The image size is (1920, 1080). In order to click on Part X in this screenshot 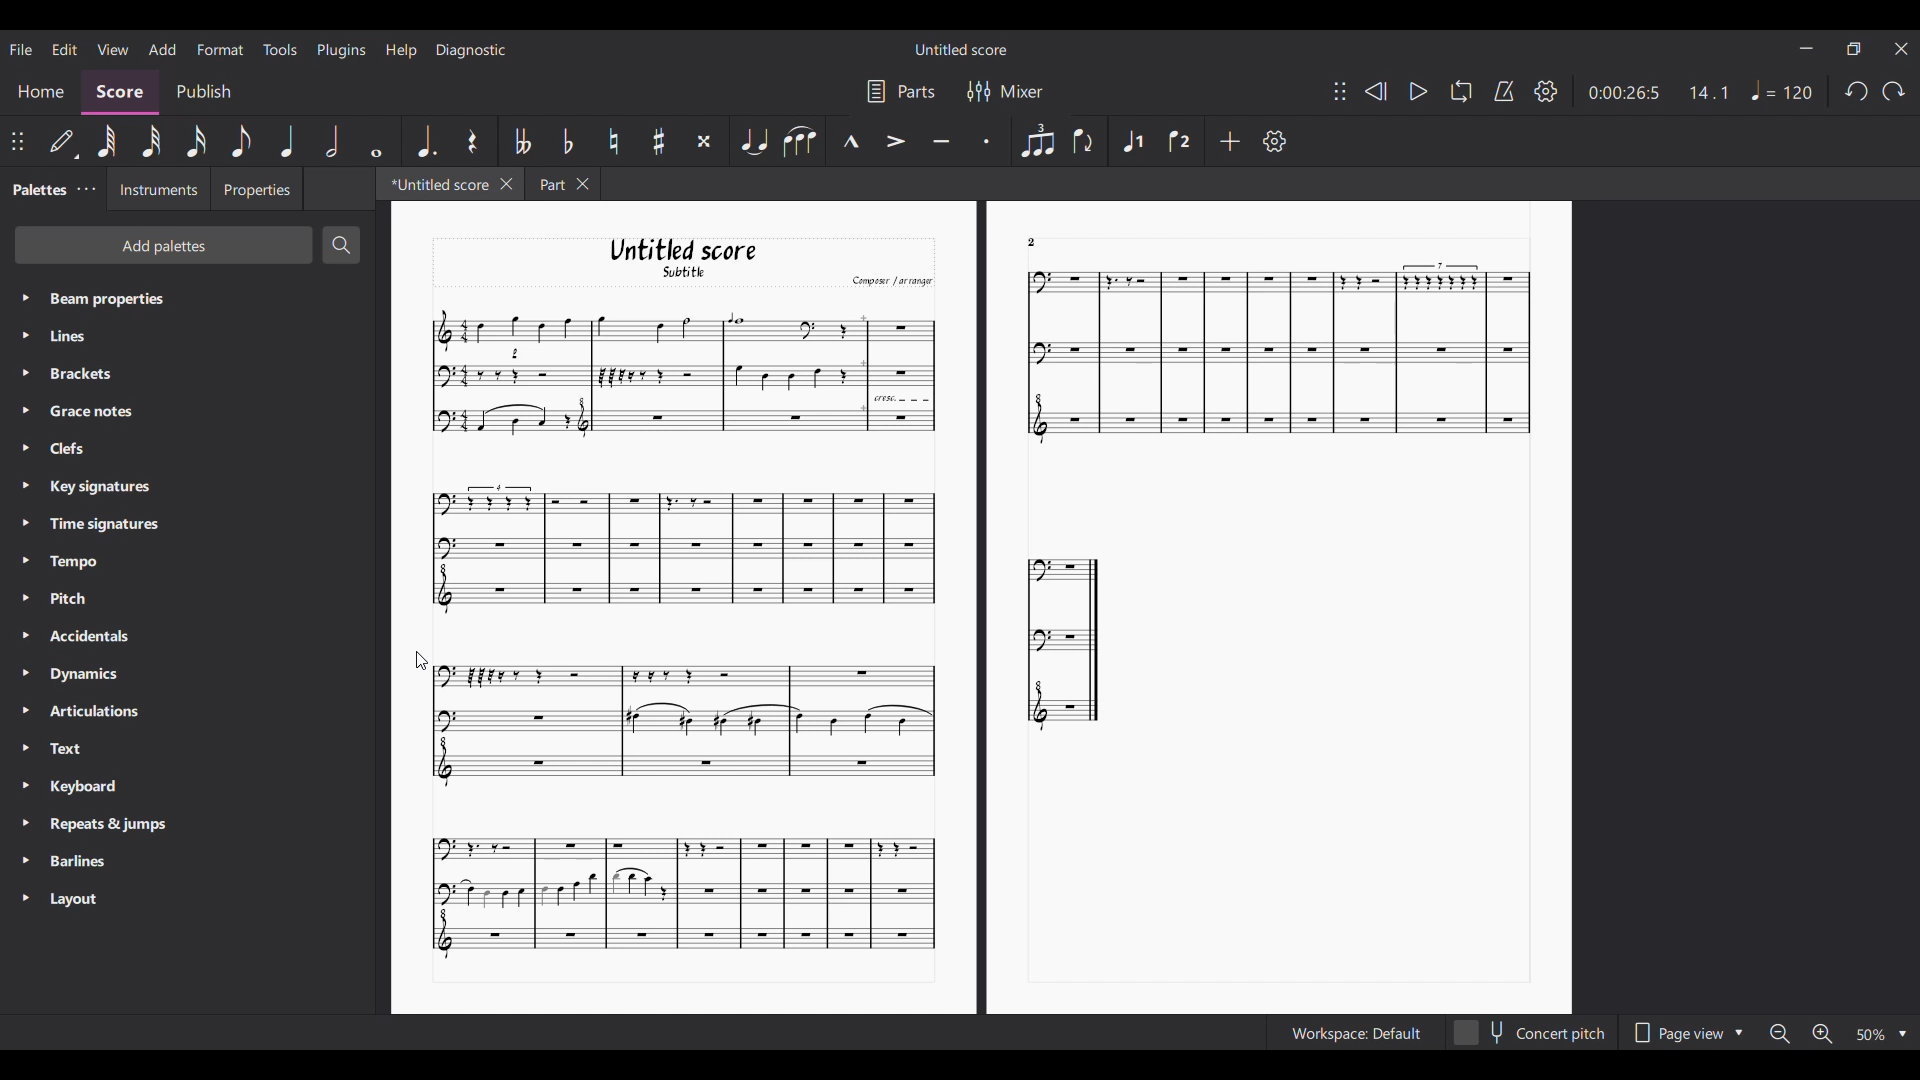, I will do `click(562, 184)`.